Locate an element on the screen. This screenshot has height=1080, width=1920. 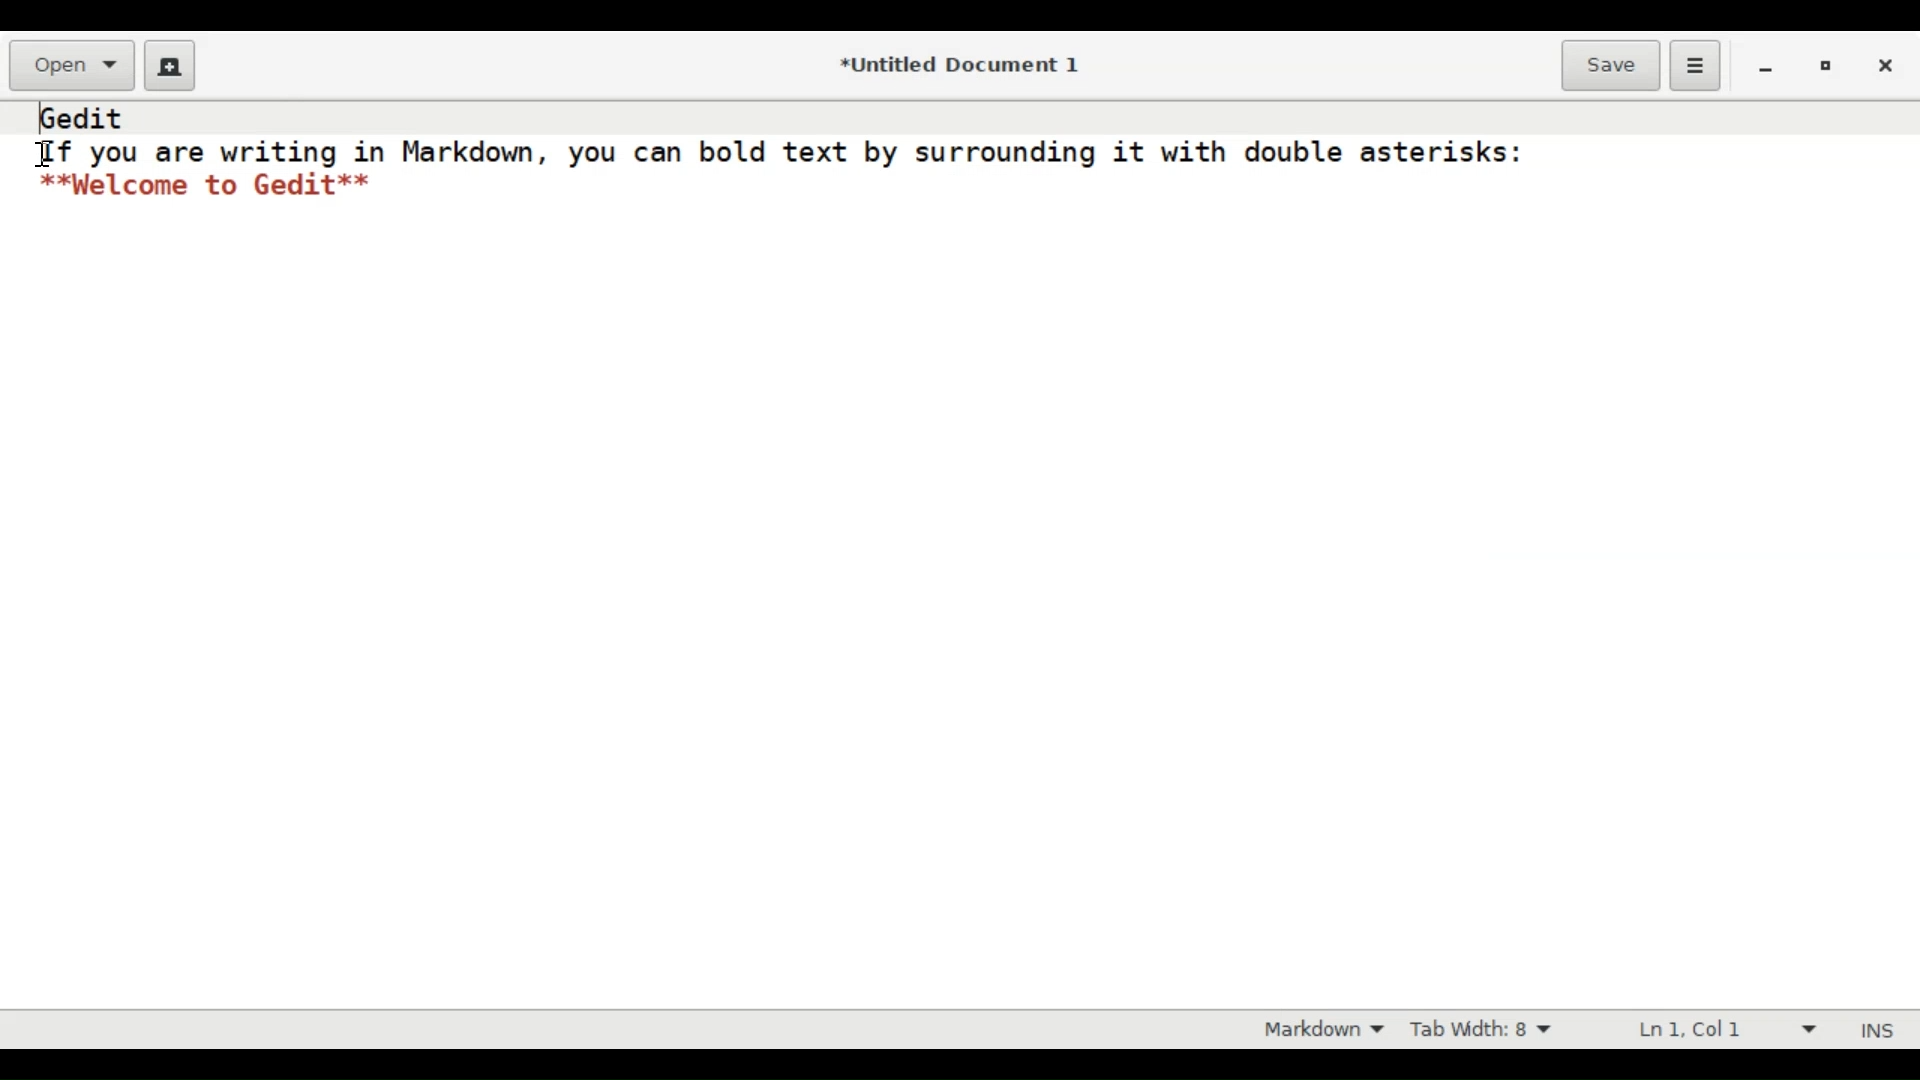
gedit is located at coordinates (85, 117).